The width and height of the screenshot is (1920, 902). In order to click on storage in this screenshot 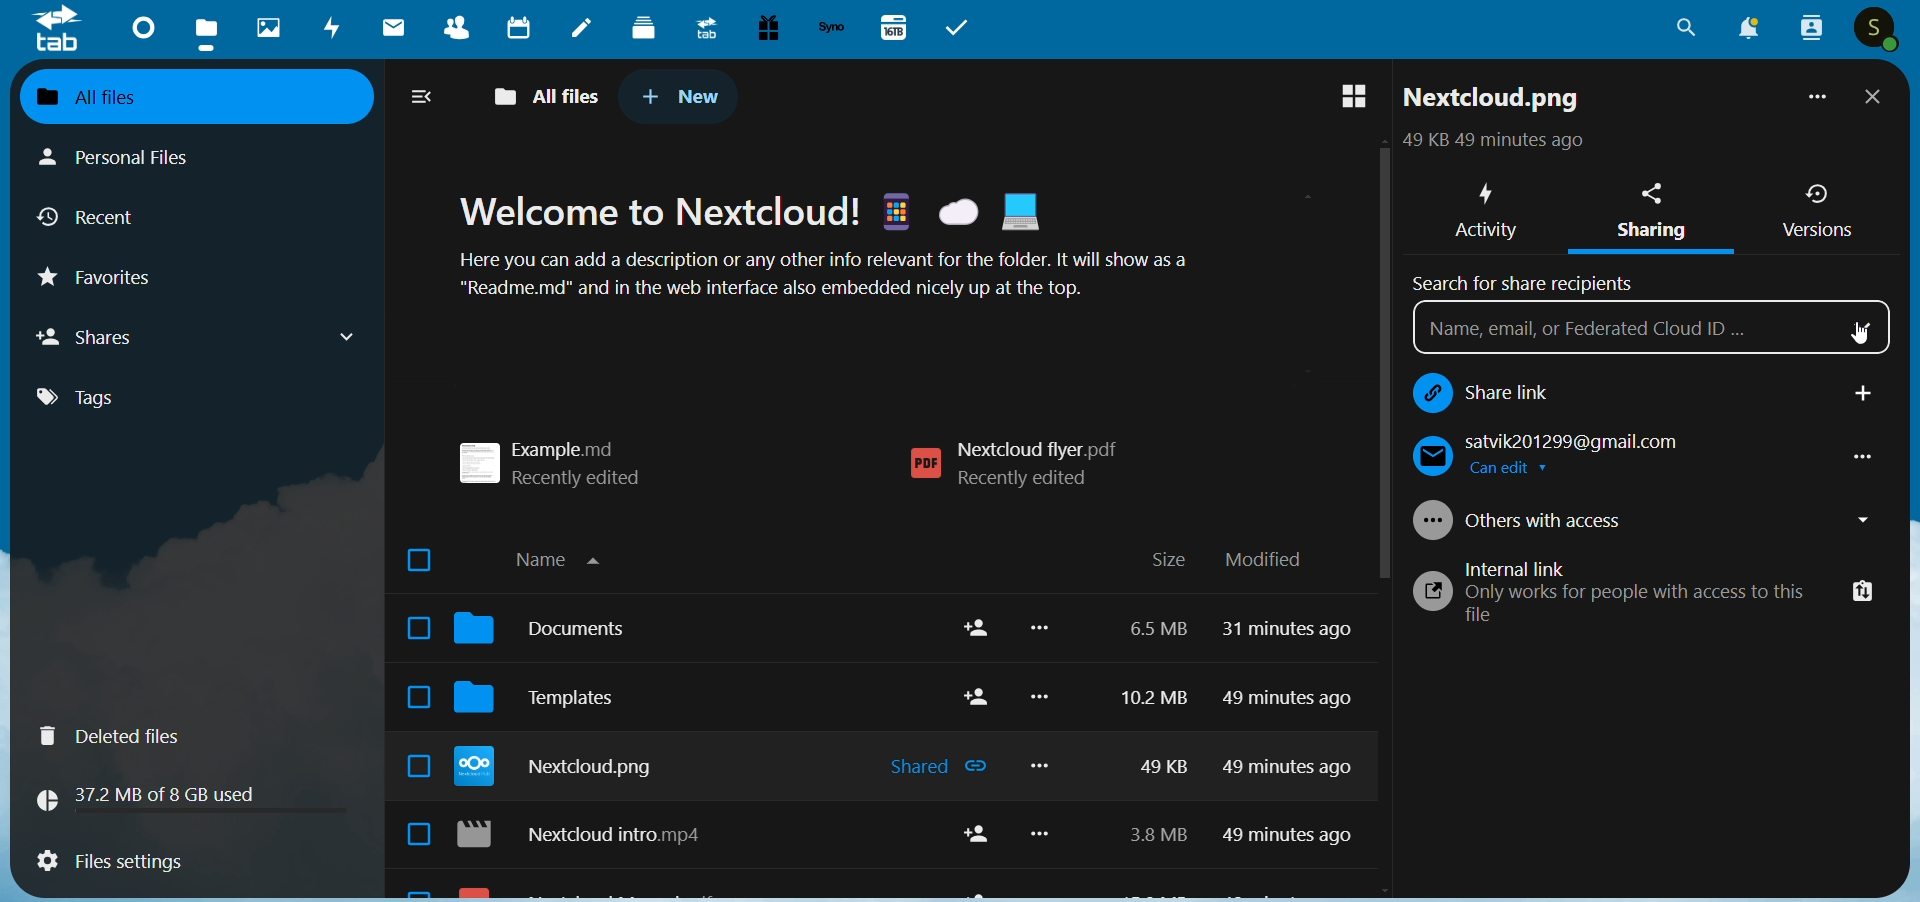, I will do `click(155, 795)`.